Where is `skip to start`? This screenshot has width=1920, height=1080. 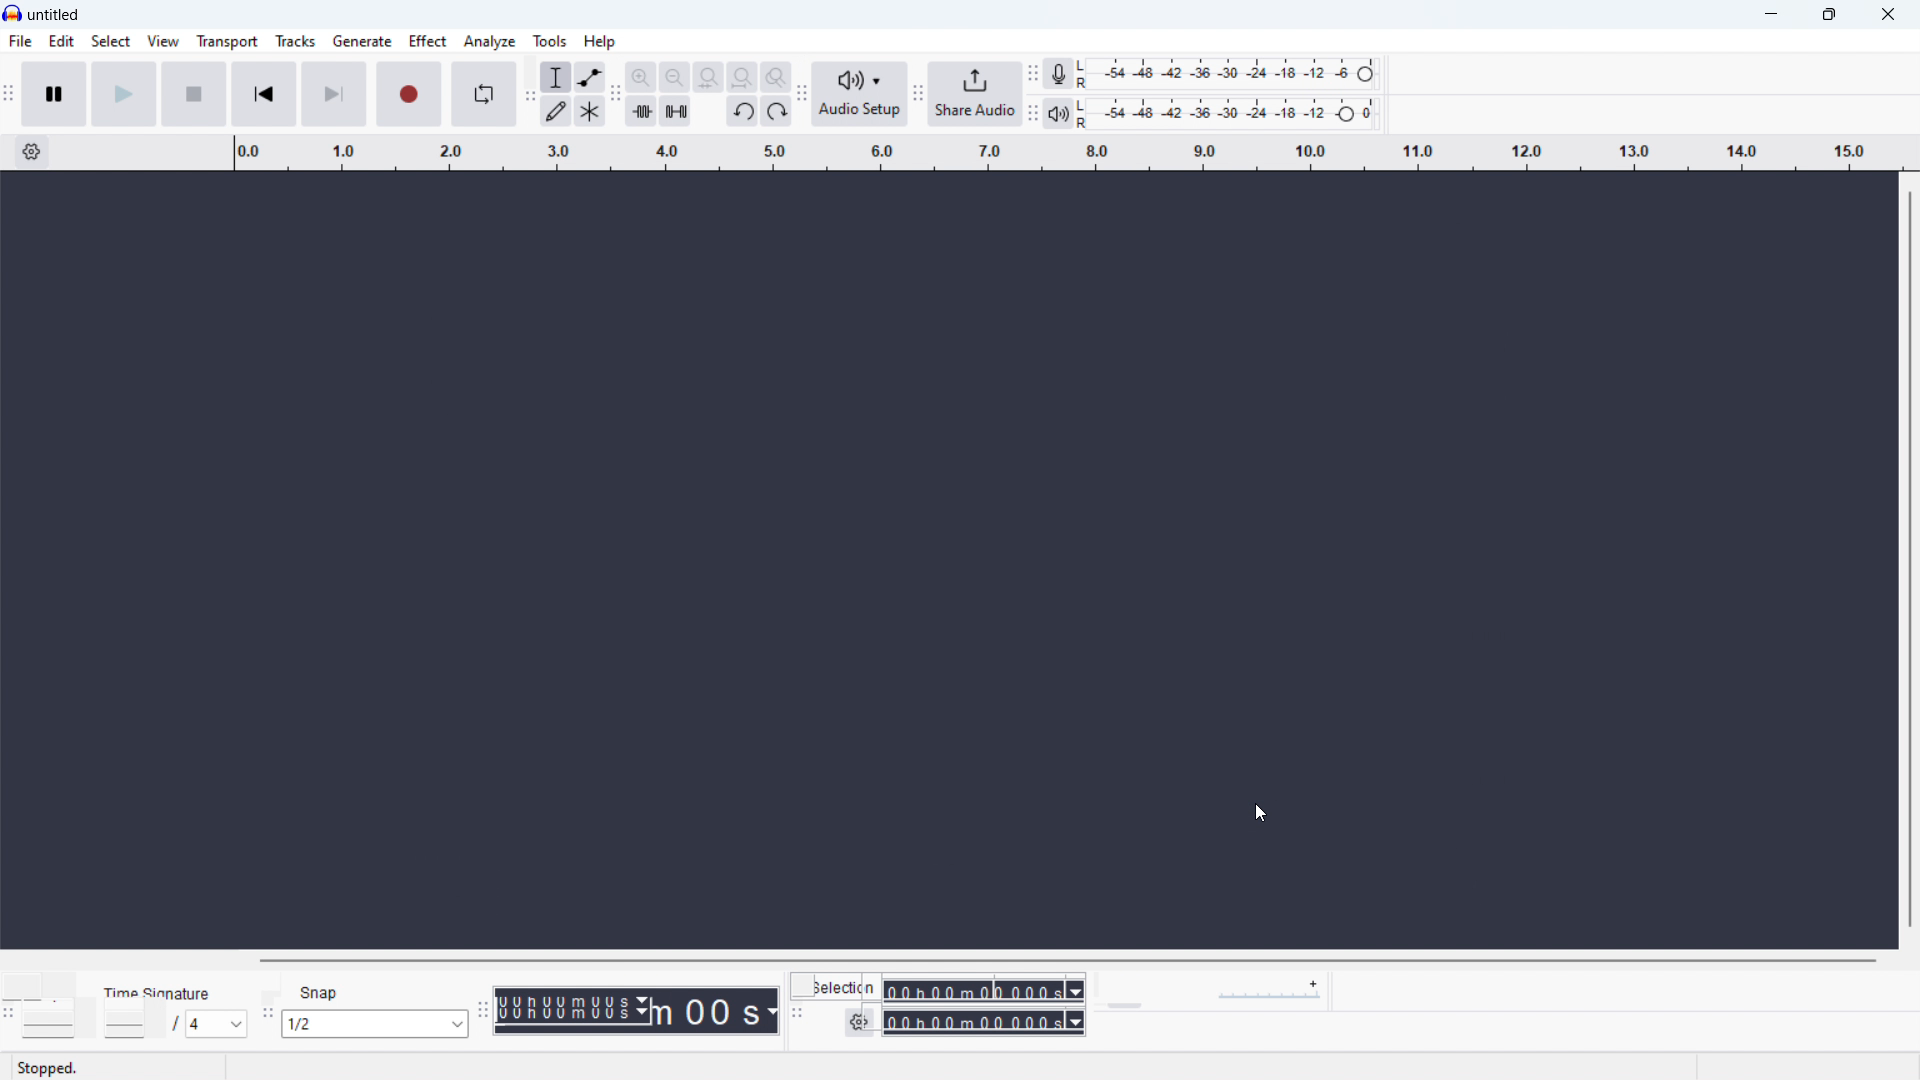 skip to start is located at coordinates (264, 94).